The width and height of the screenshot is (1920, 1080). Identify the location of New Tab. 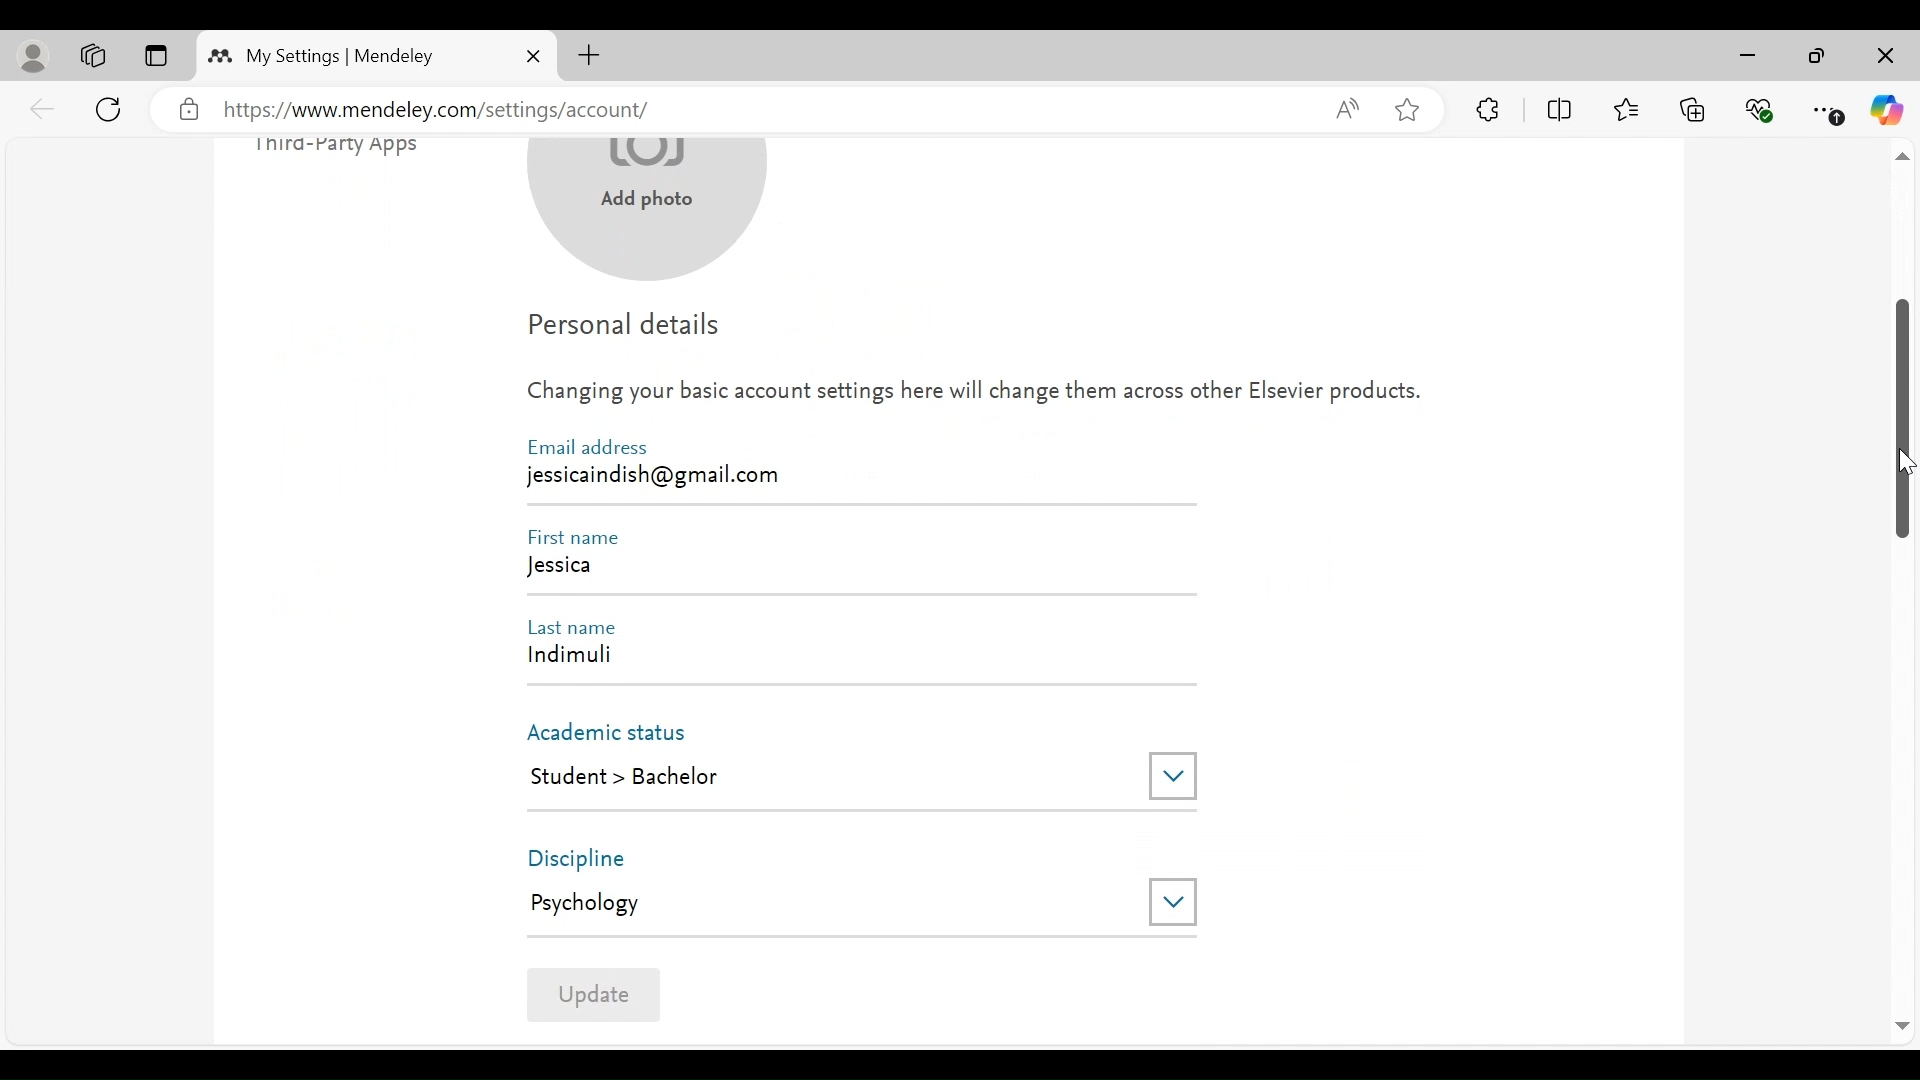
(589, 55).